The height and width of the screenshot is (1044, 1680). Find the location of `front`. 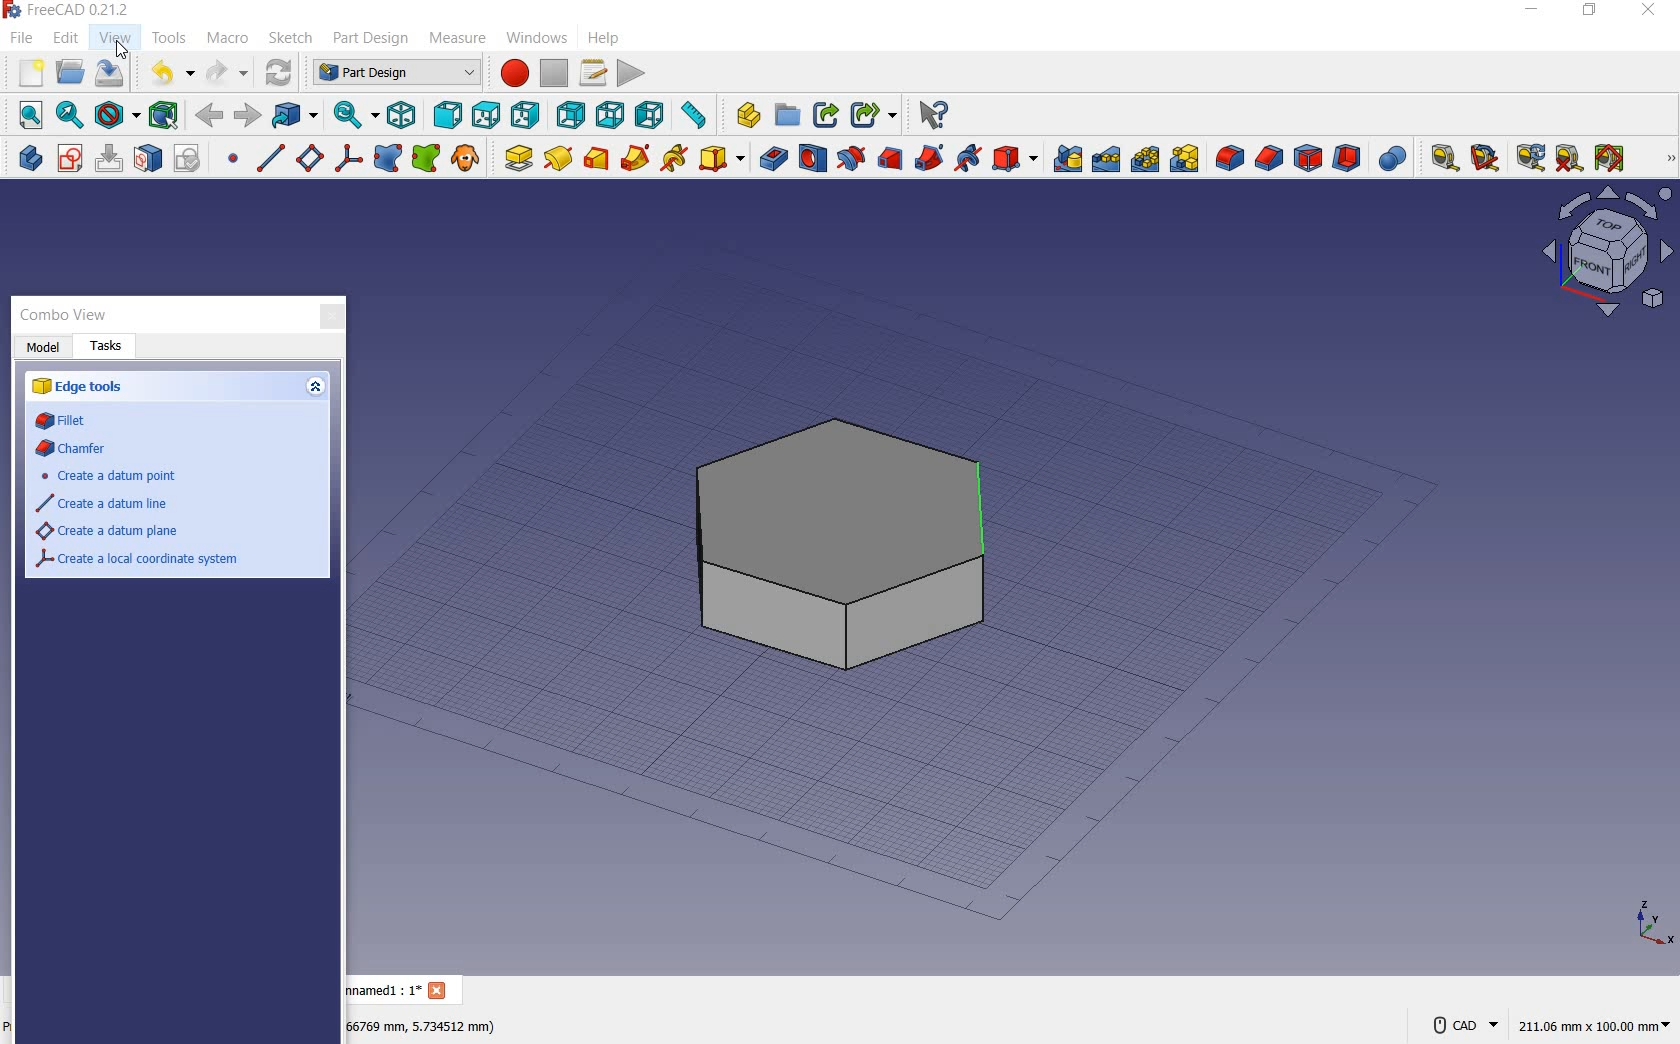

front is located at coordinates (447, 116).